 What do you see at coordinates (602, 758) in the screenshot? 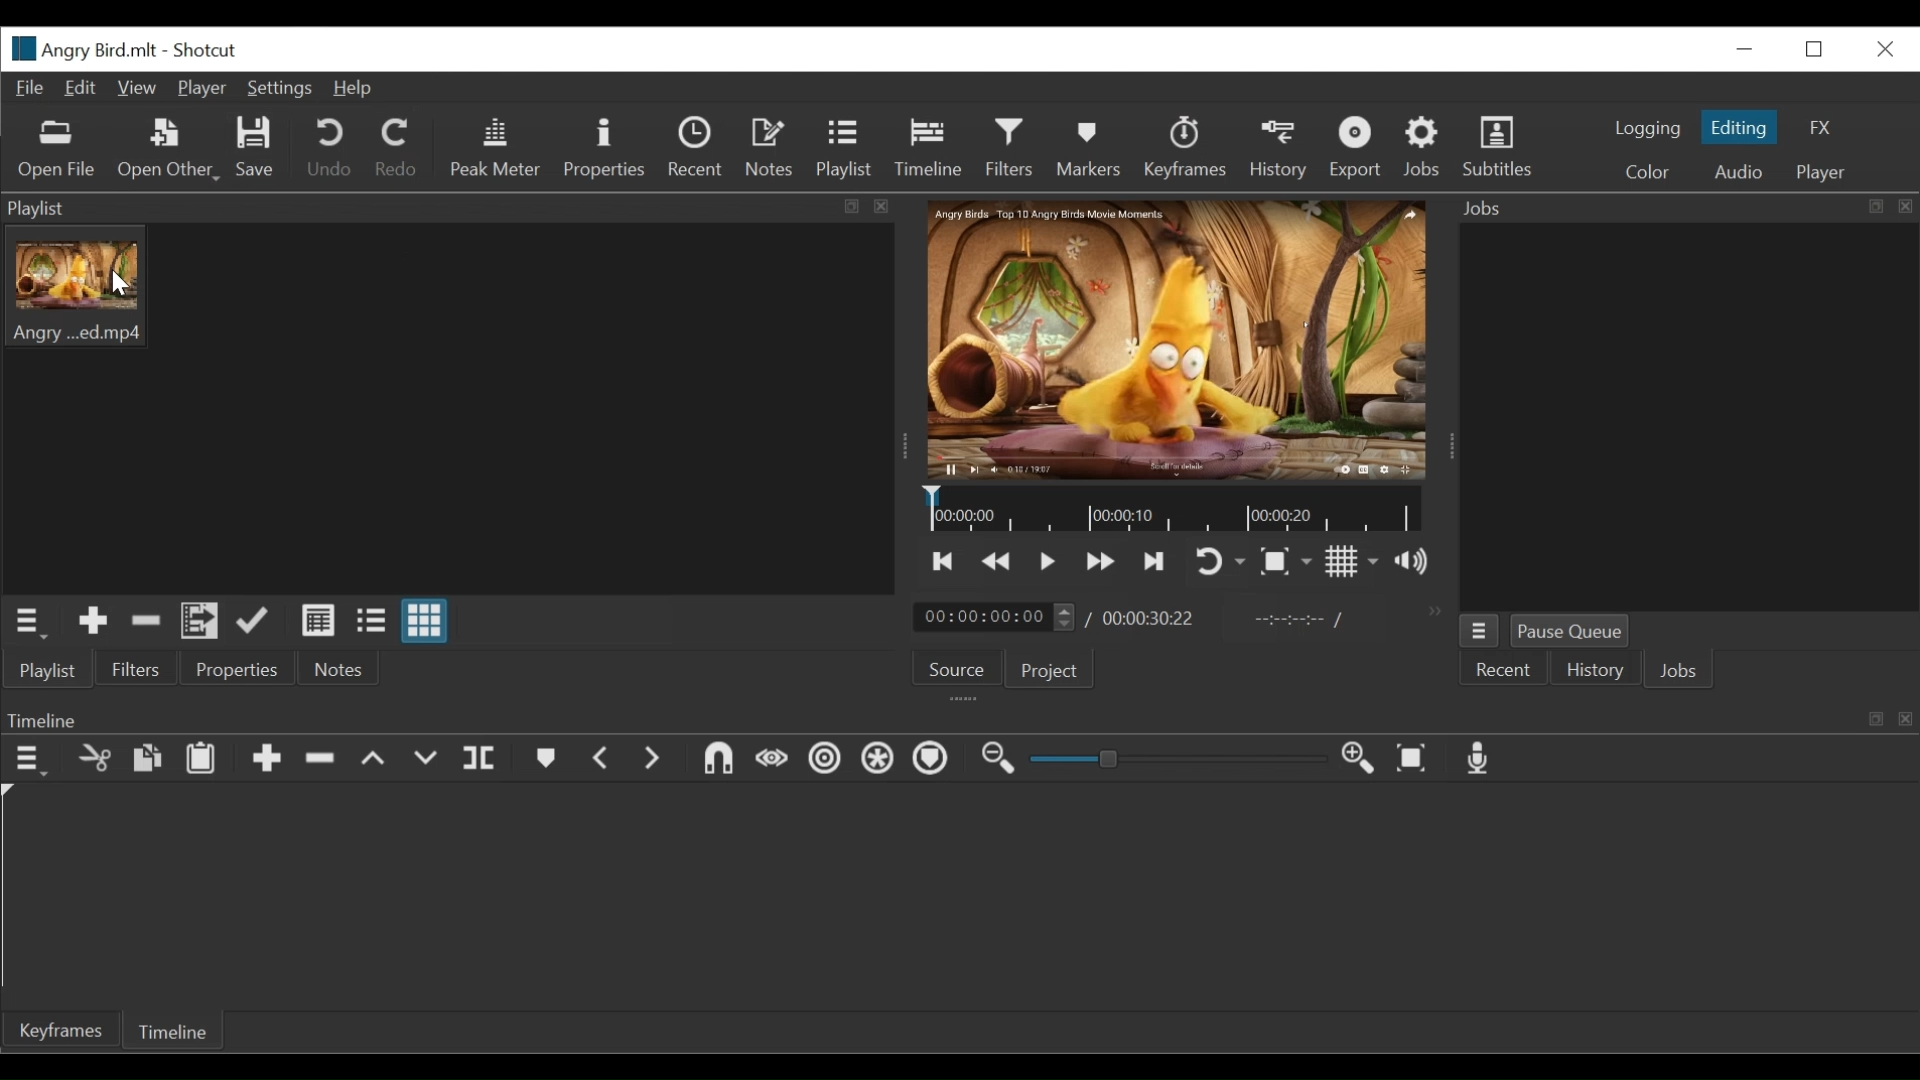
I see `previous marker` at bounding box center [602, 758].